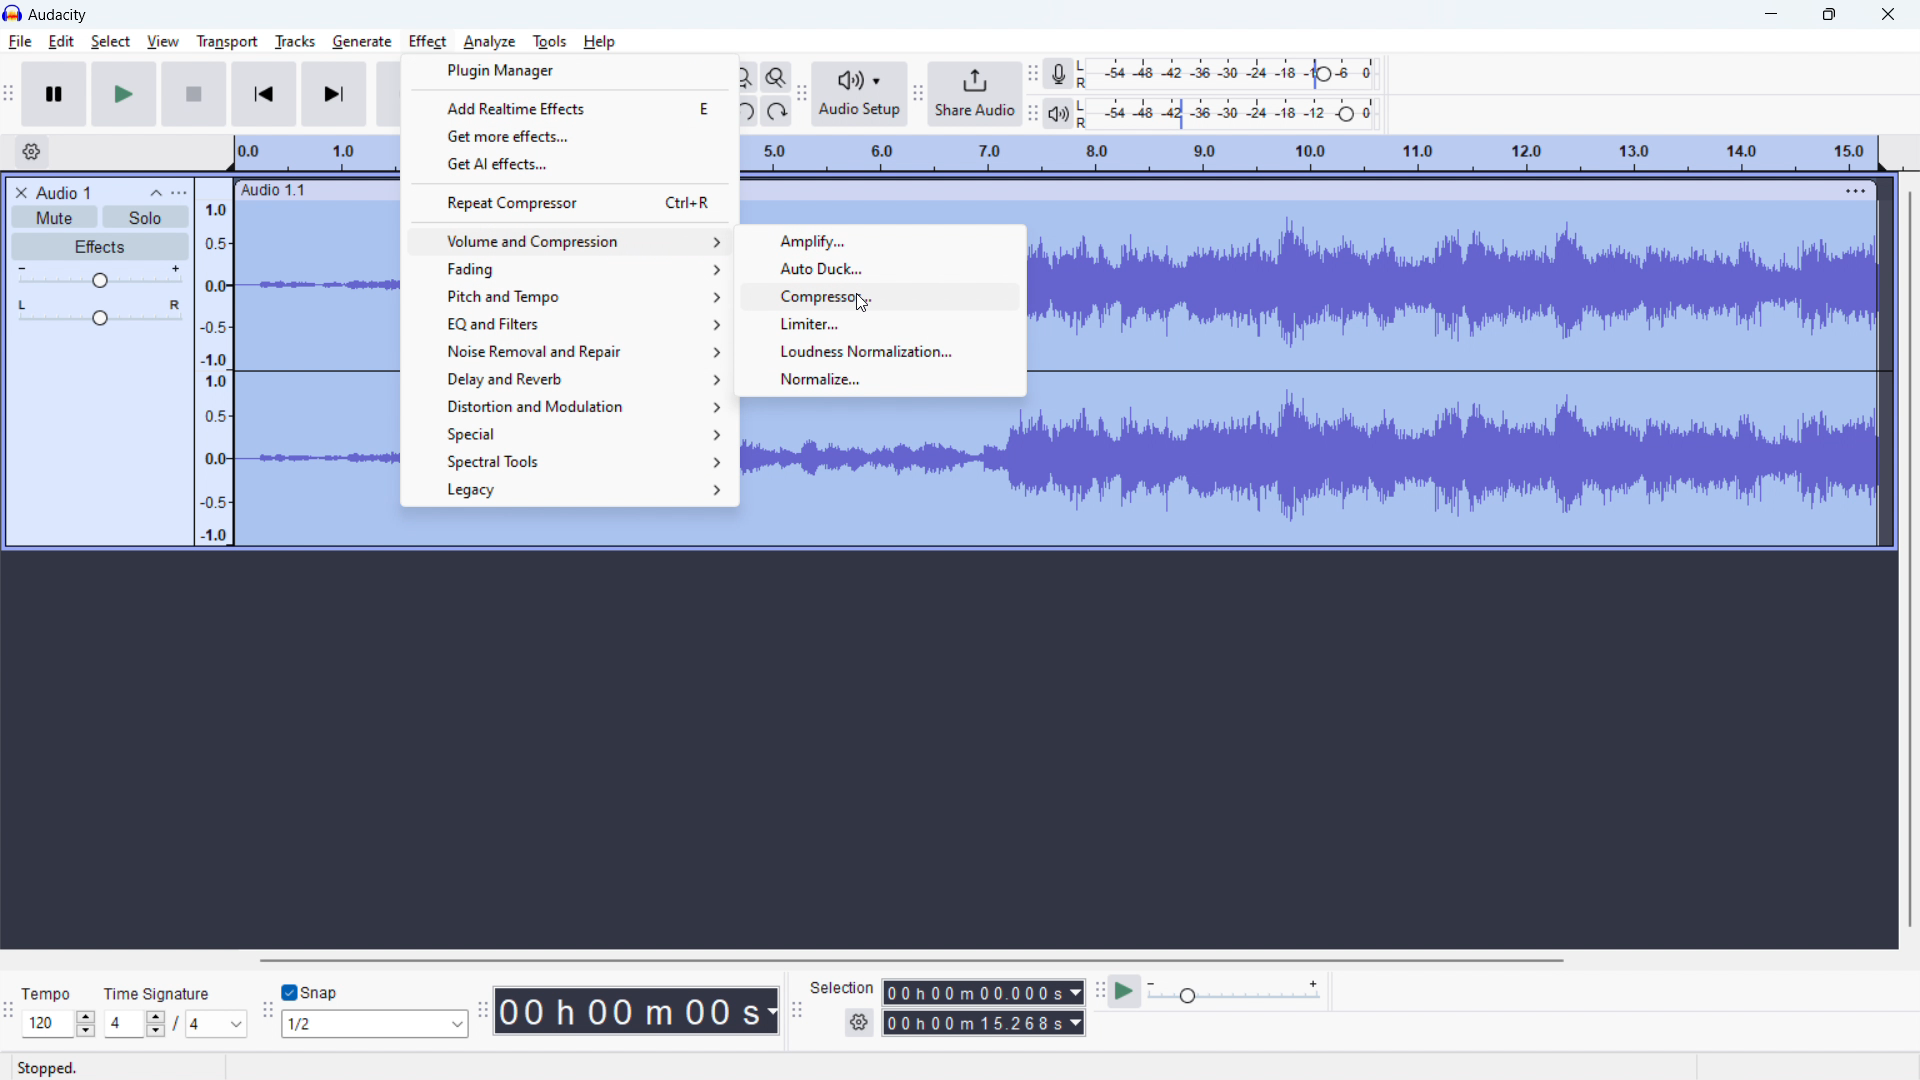 This screenshot has height=1080, width=1920. I want to click on effects, so click(99, 246).